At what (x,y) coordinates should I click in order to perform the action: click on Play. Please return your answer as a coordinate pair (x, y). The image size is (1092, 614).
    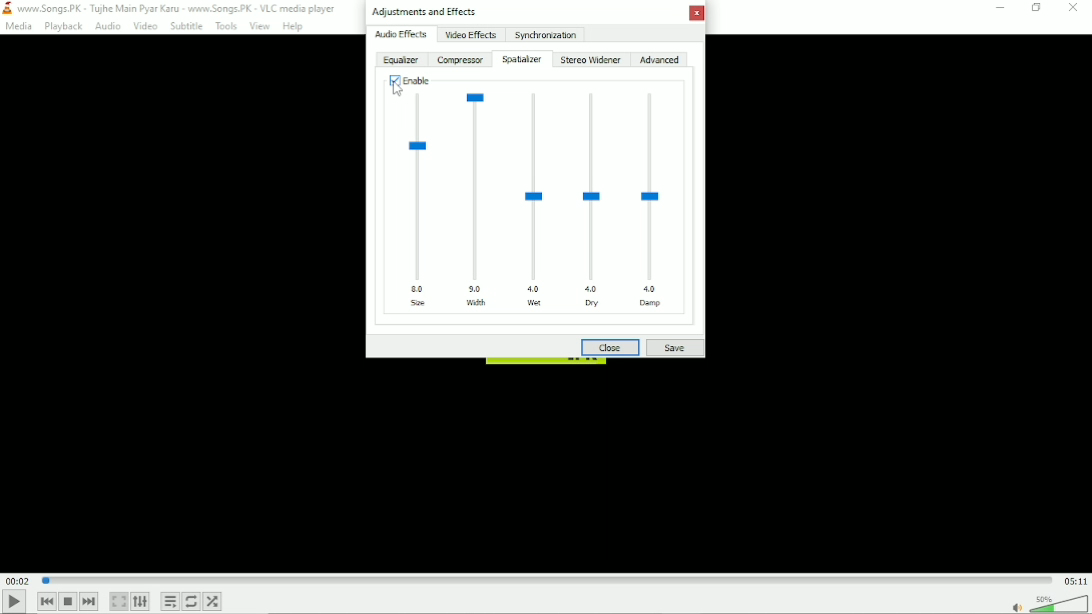
    Looking at the image, I should click on (14, 602).